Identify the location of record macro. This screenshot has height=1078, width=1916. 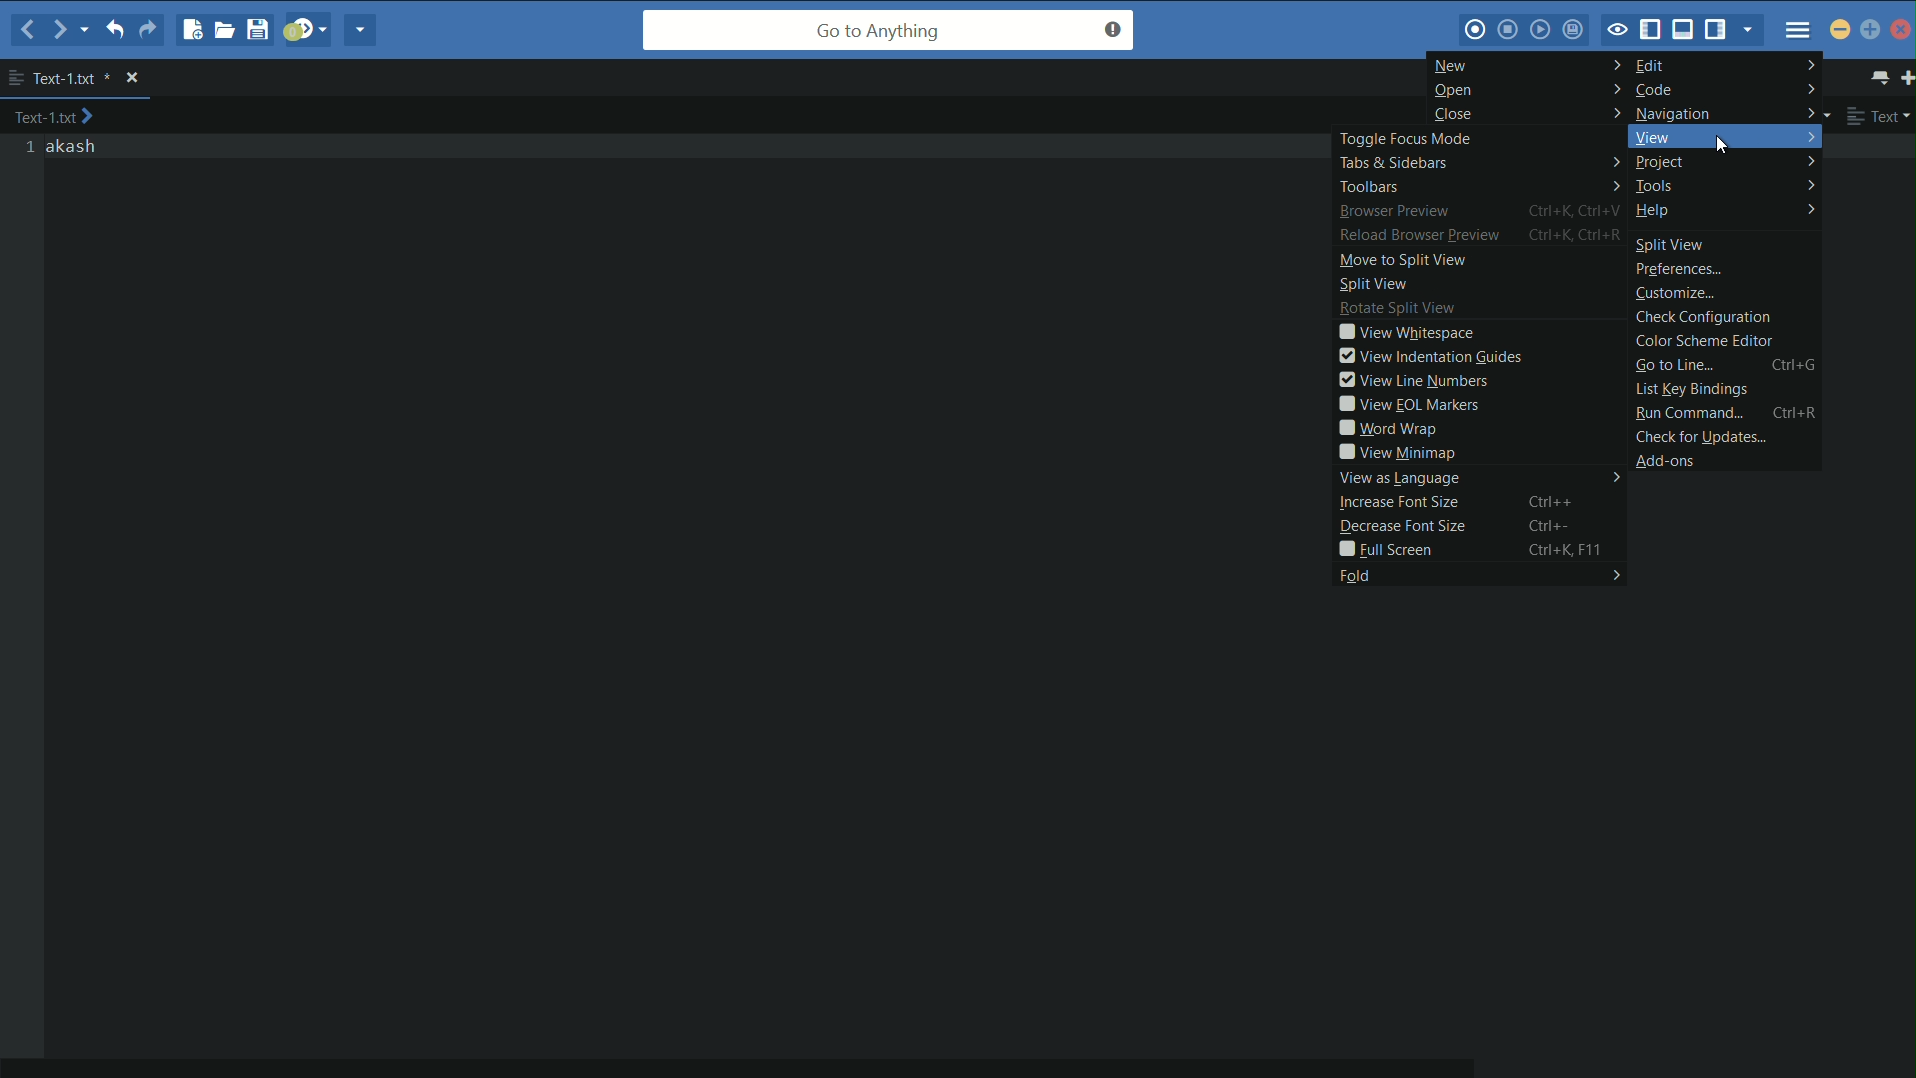
(1475, 30).